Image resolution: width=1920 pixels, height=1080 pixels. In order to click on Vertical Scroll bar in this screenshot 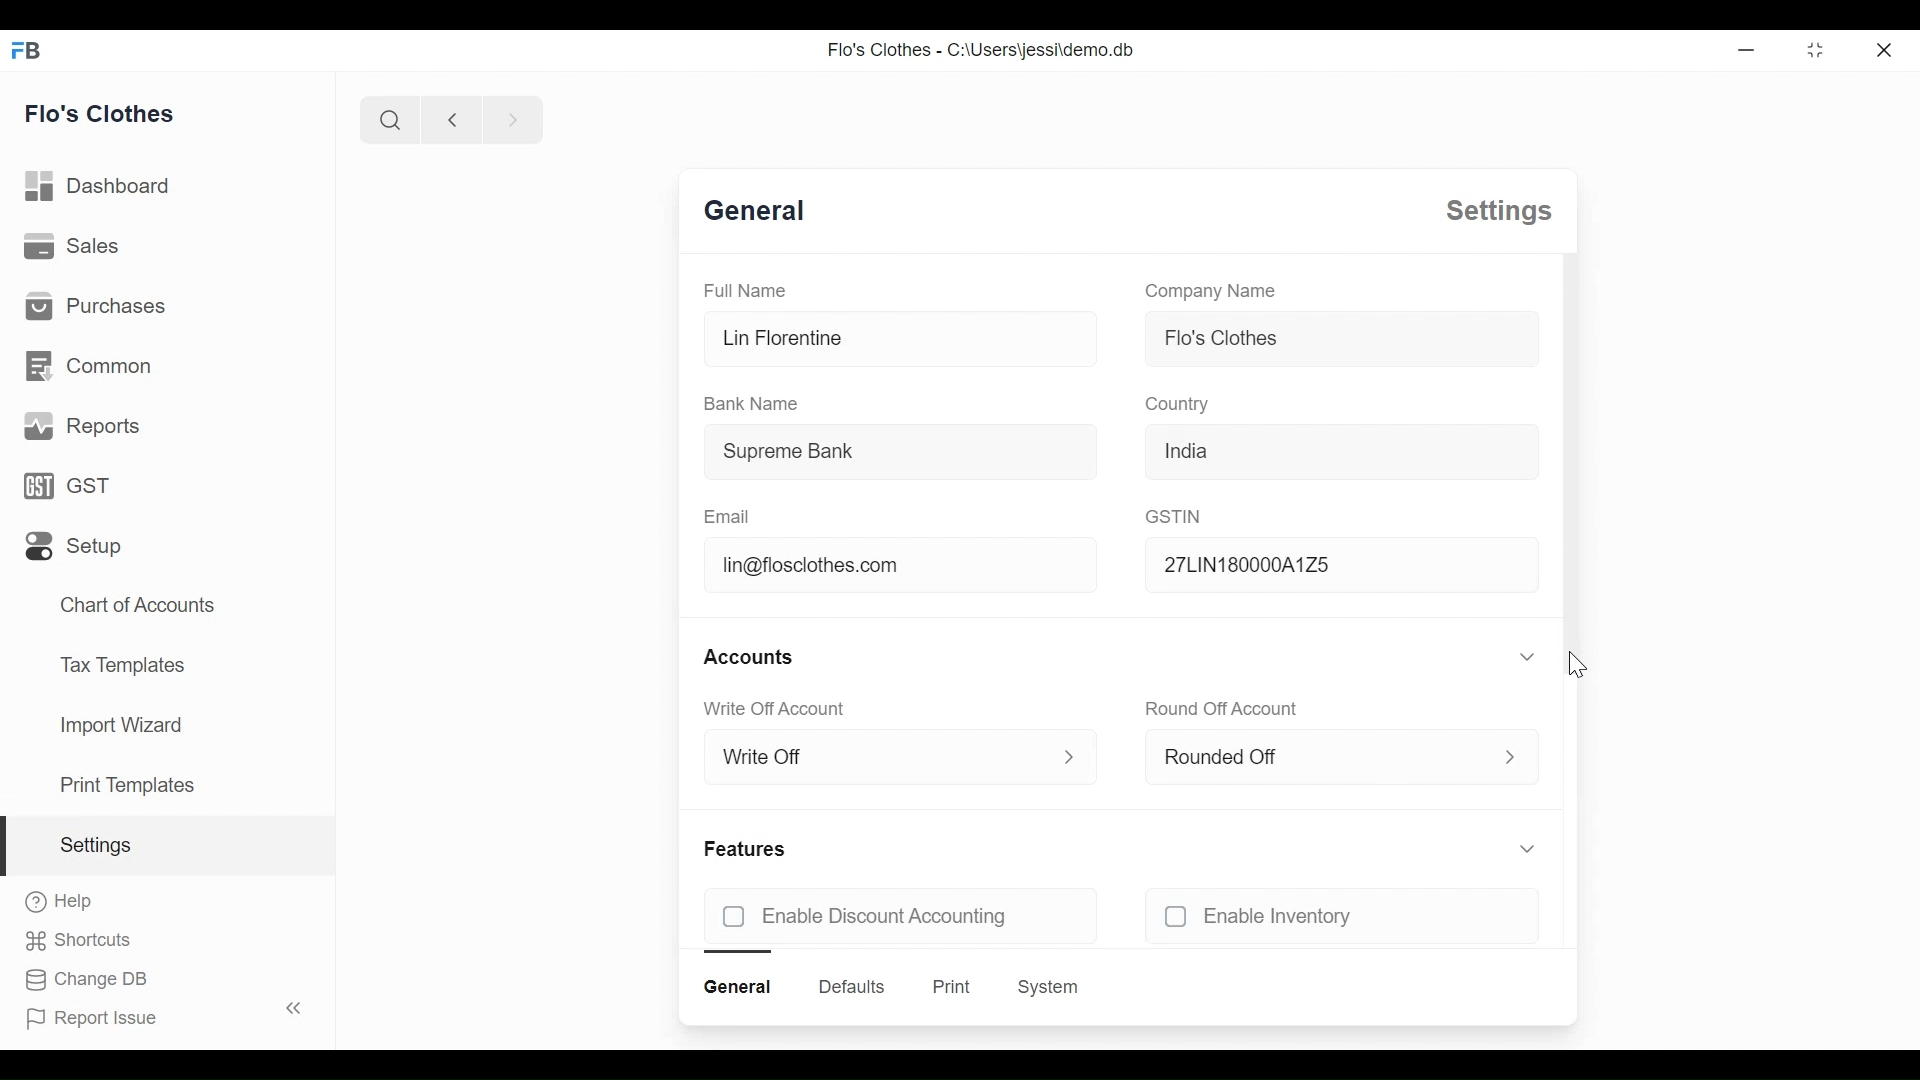, I will do `click(1578, 459)`.